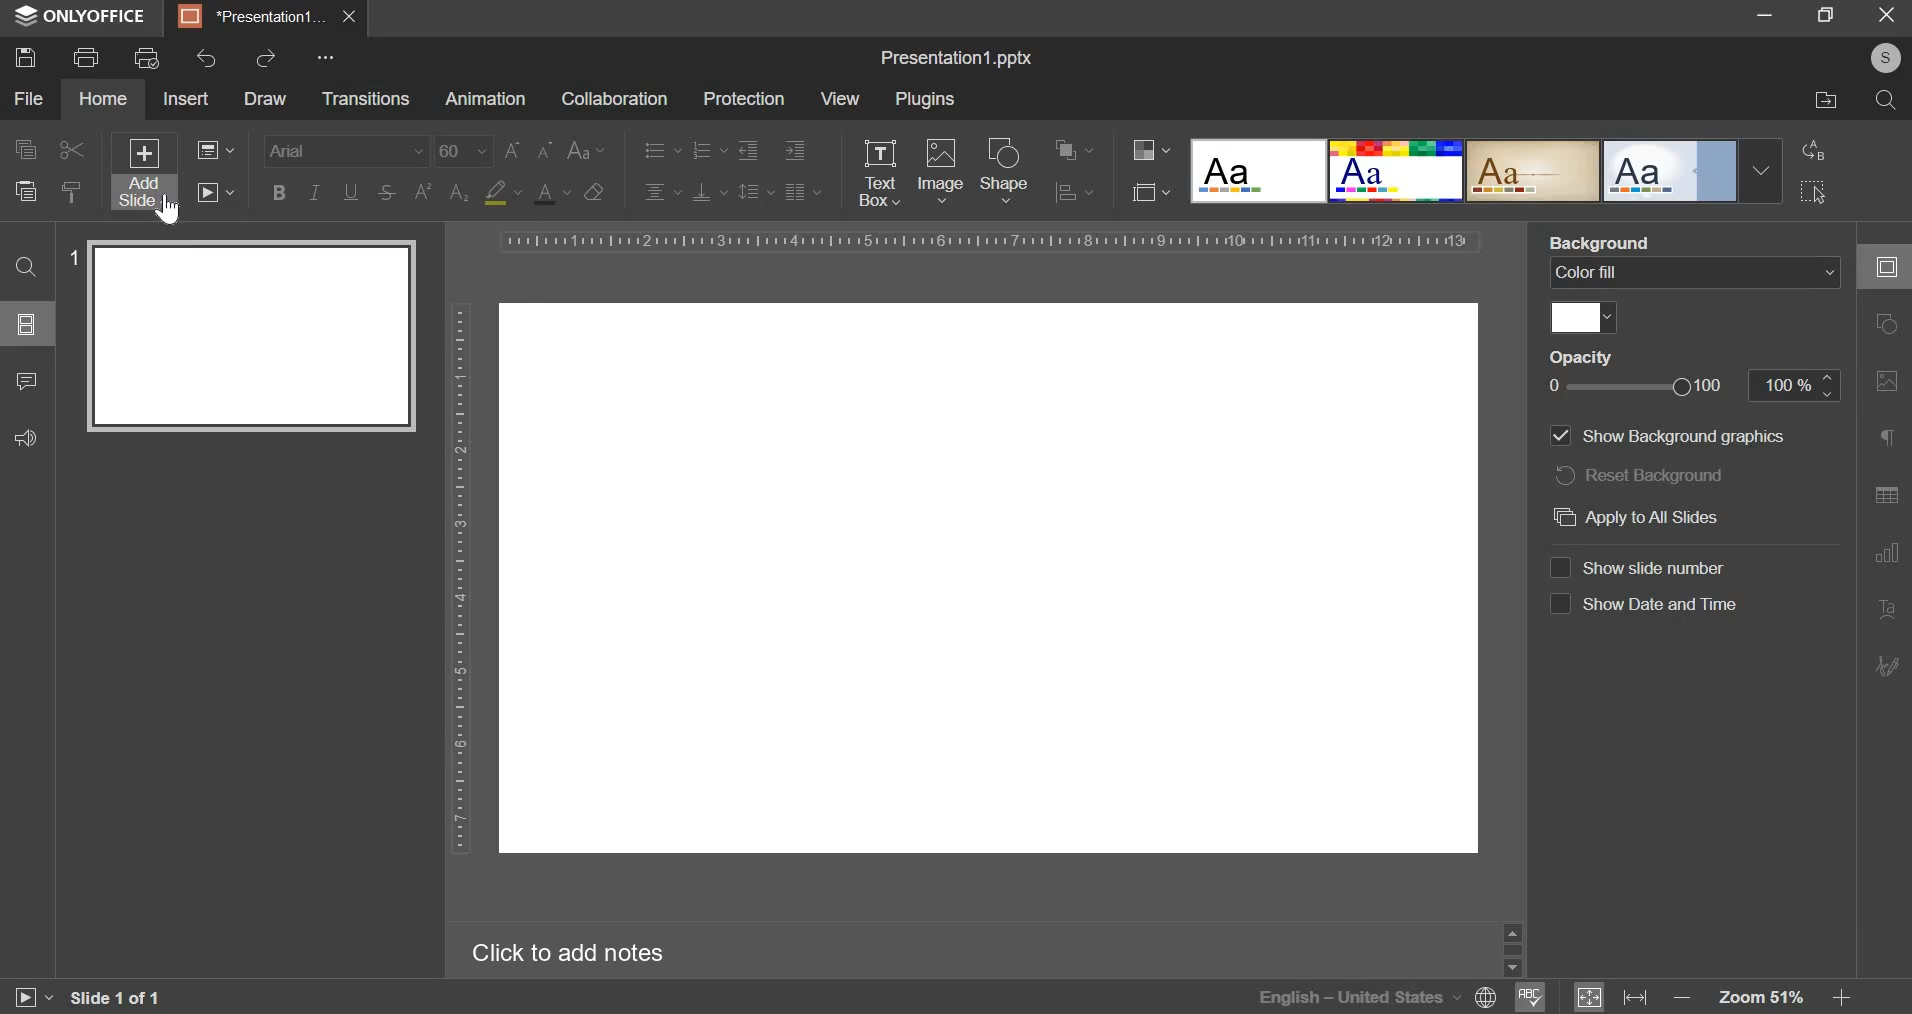 This screenshot has height=1014, width=1912. I want to click on slide 1 of 1, so click(112, 998).